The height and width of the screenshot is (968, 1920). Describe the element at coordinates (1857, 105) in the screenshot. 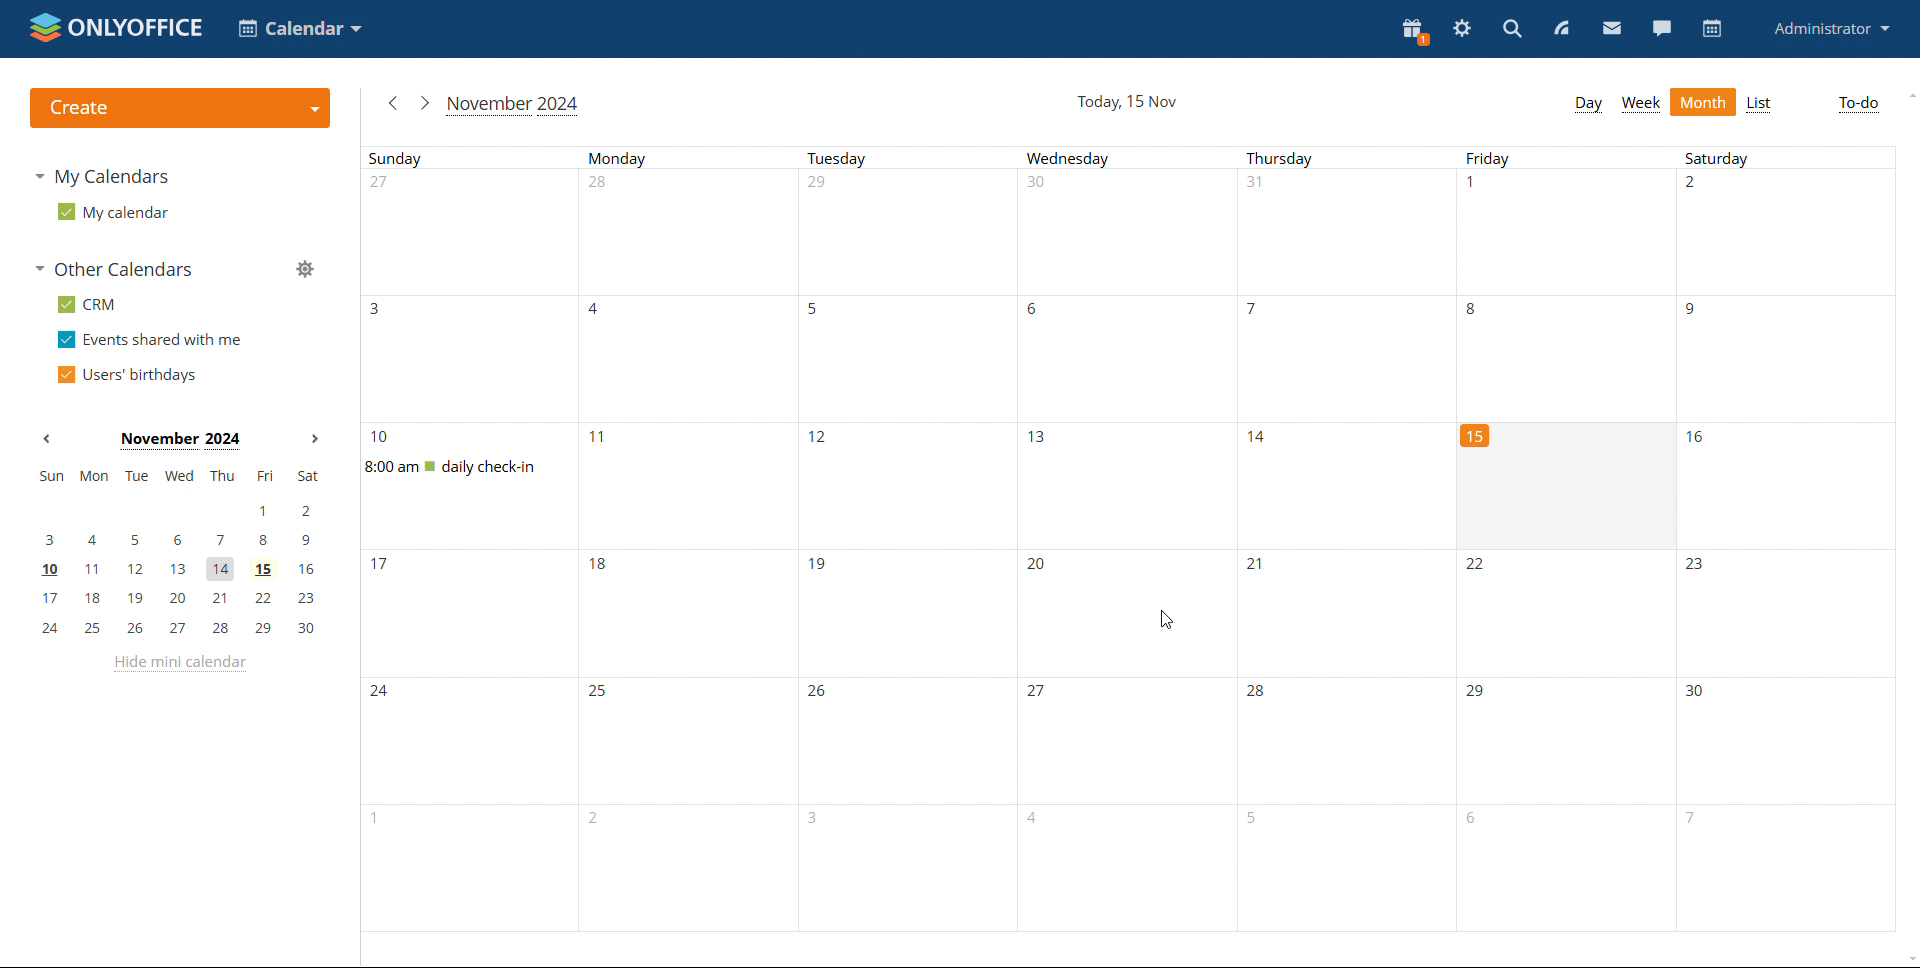

I see `to-do` at that location.